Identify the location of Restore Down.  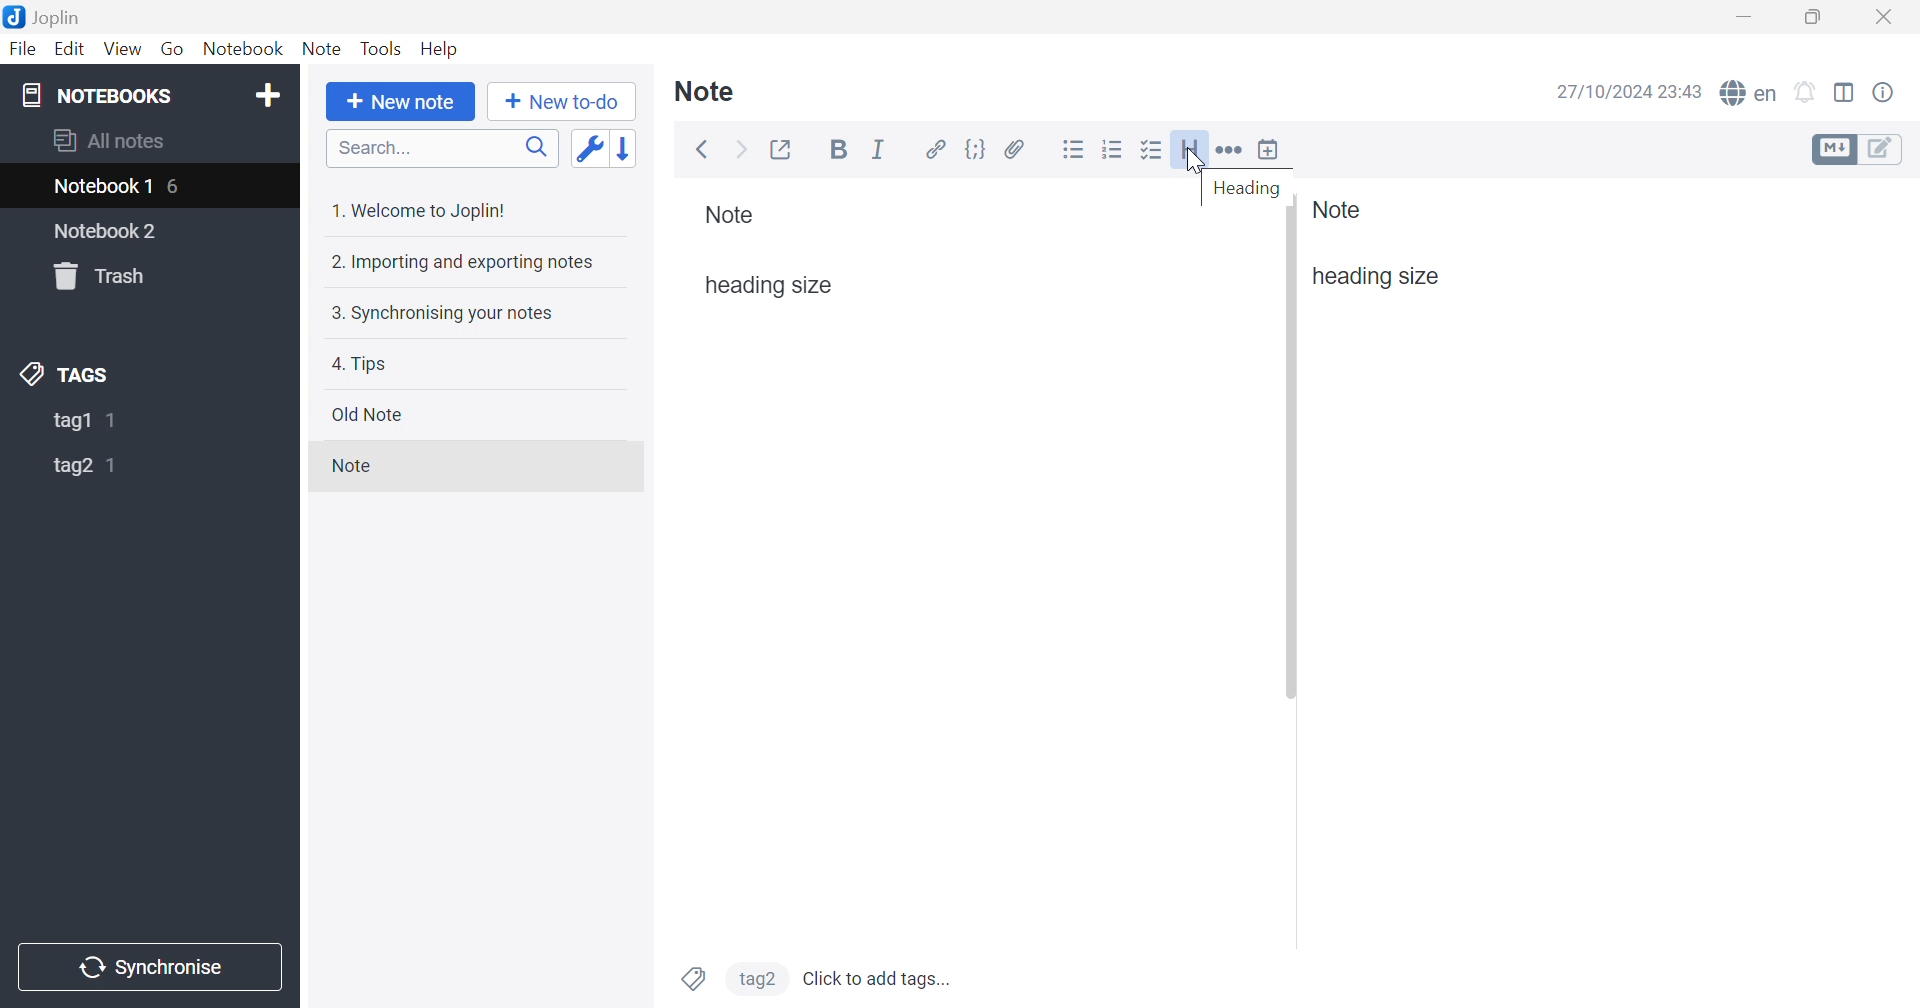
(1821, 17).